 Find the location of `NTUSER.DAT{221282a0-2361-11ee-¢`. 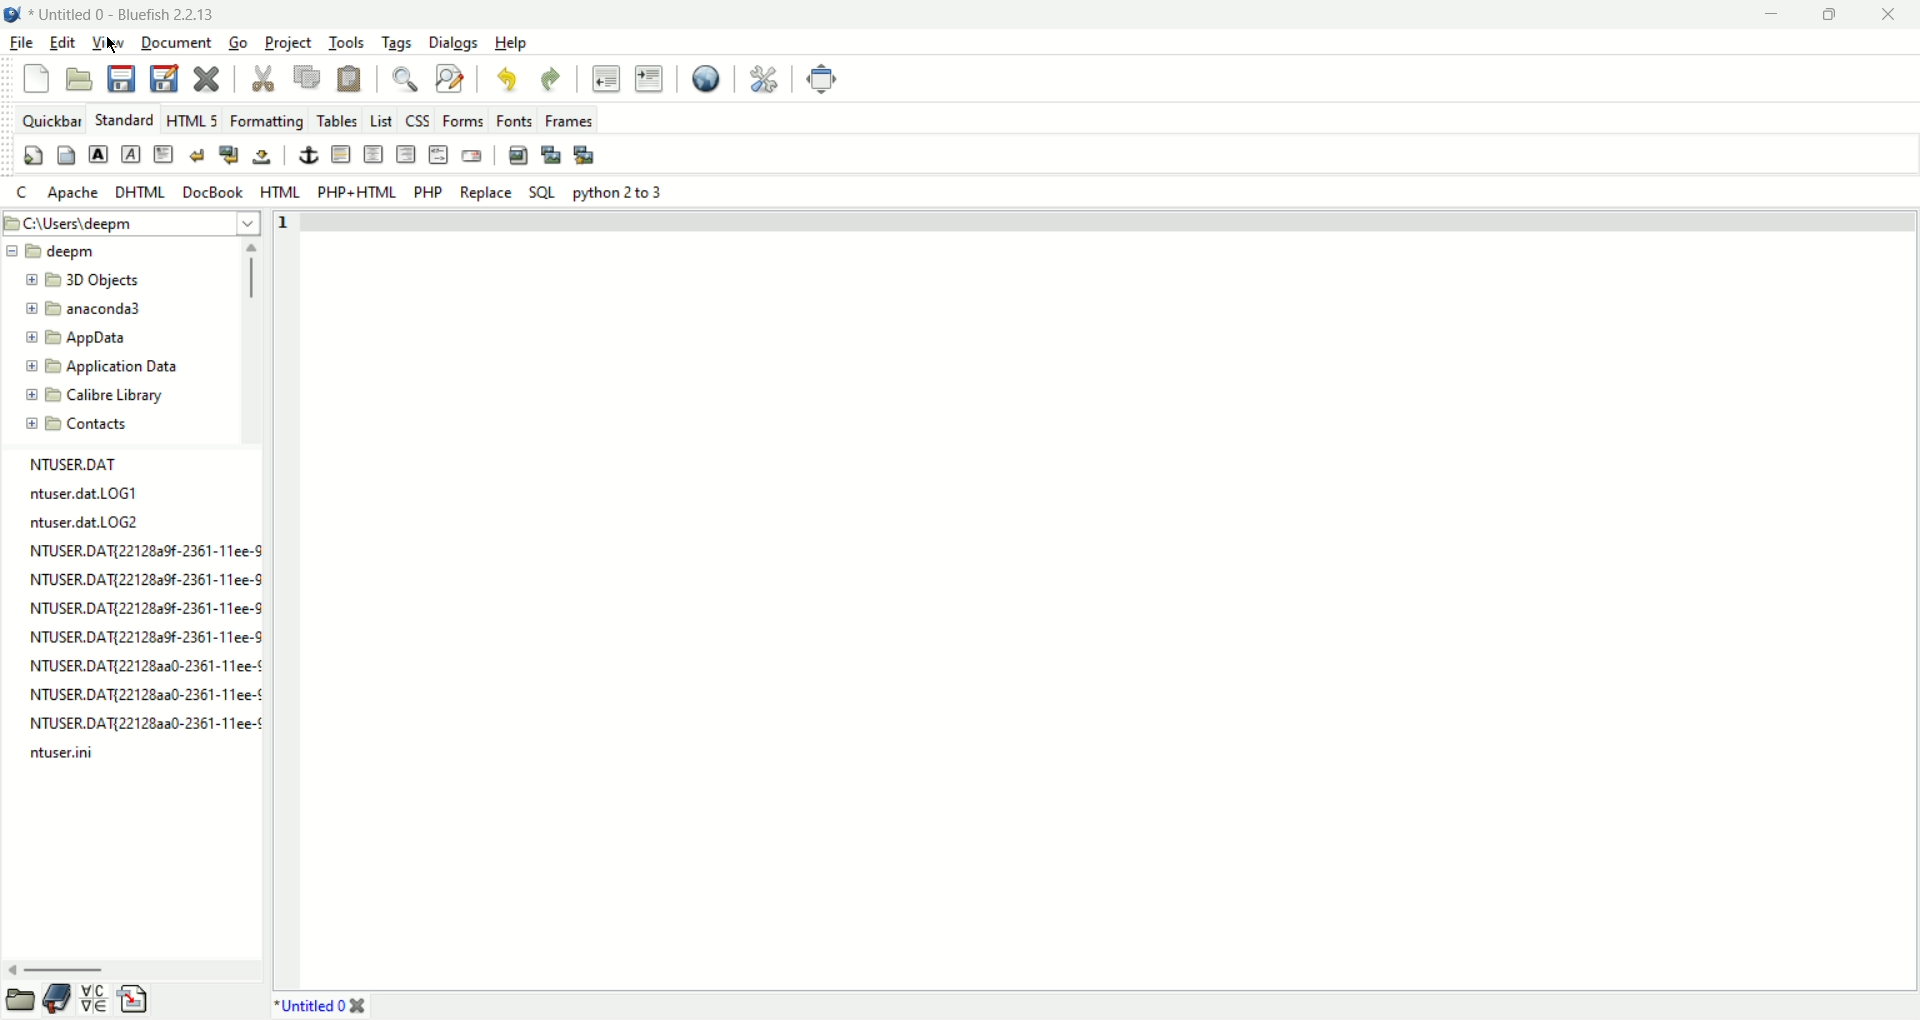

NTUSER.DAT{221282a0-2361-11ee-¢ is located at coordinates (146, 722).